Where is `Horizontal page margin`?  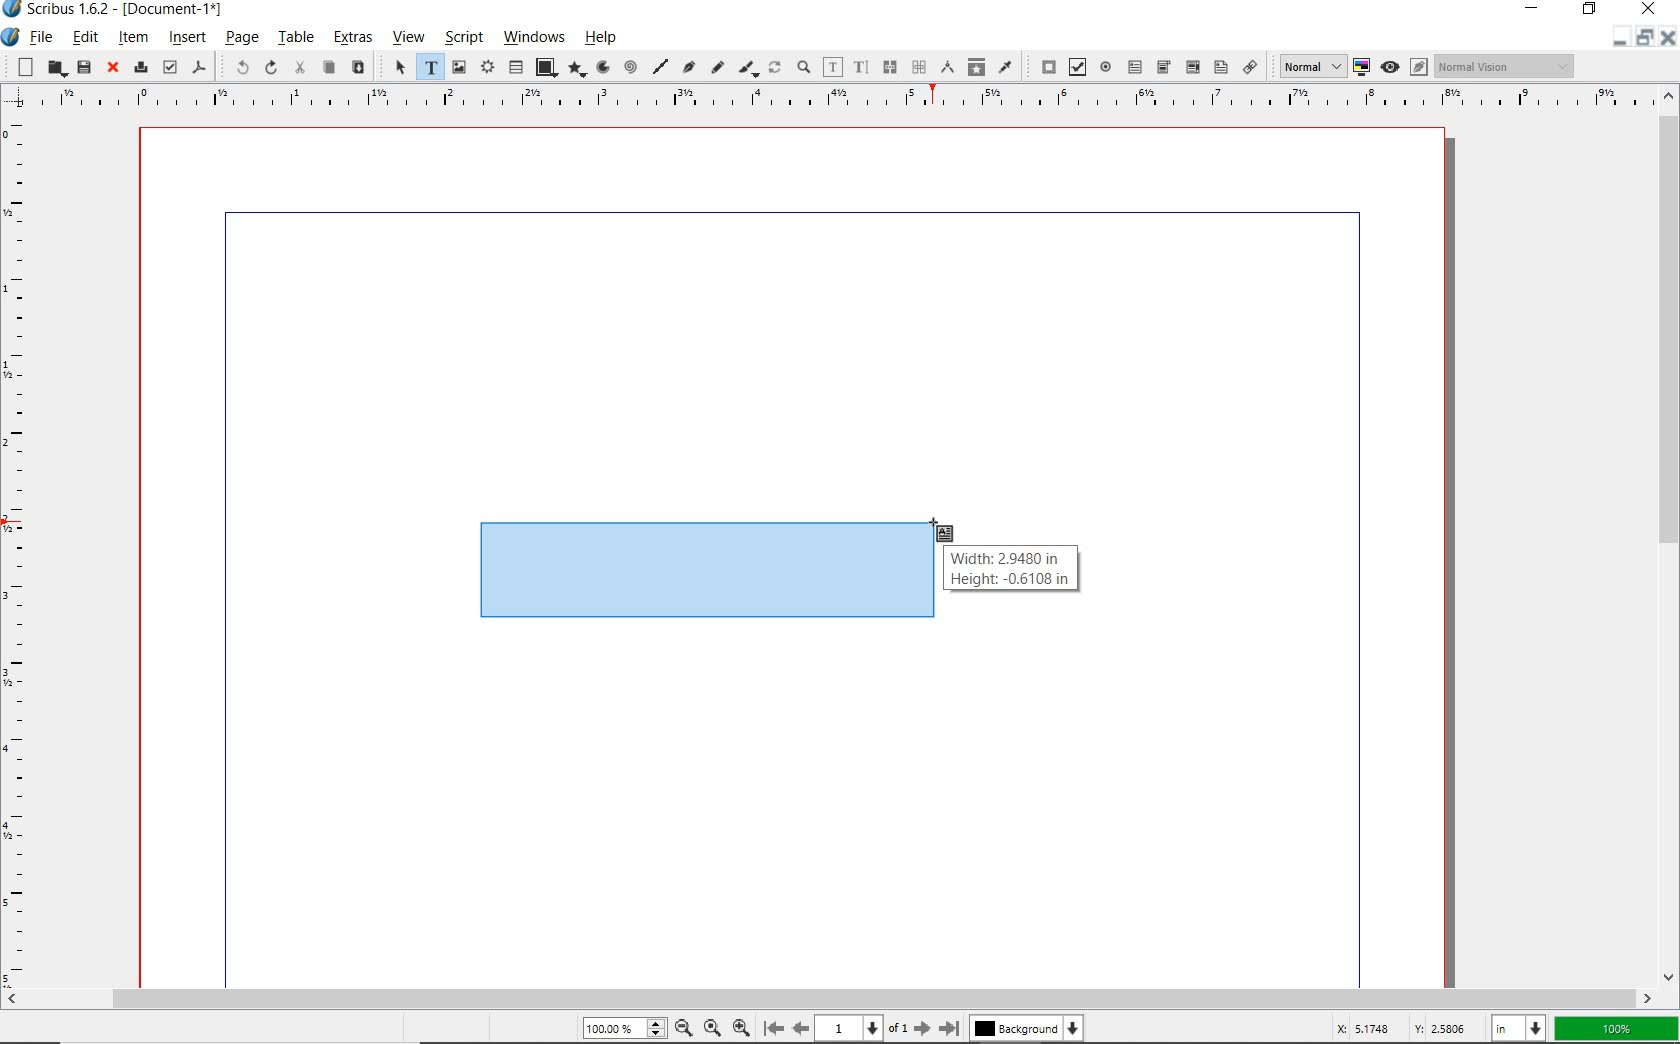 Horizontal page margin is located at coordinates (28, 551).